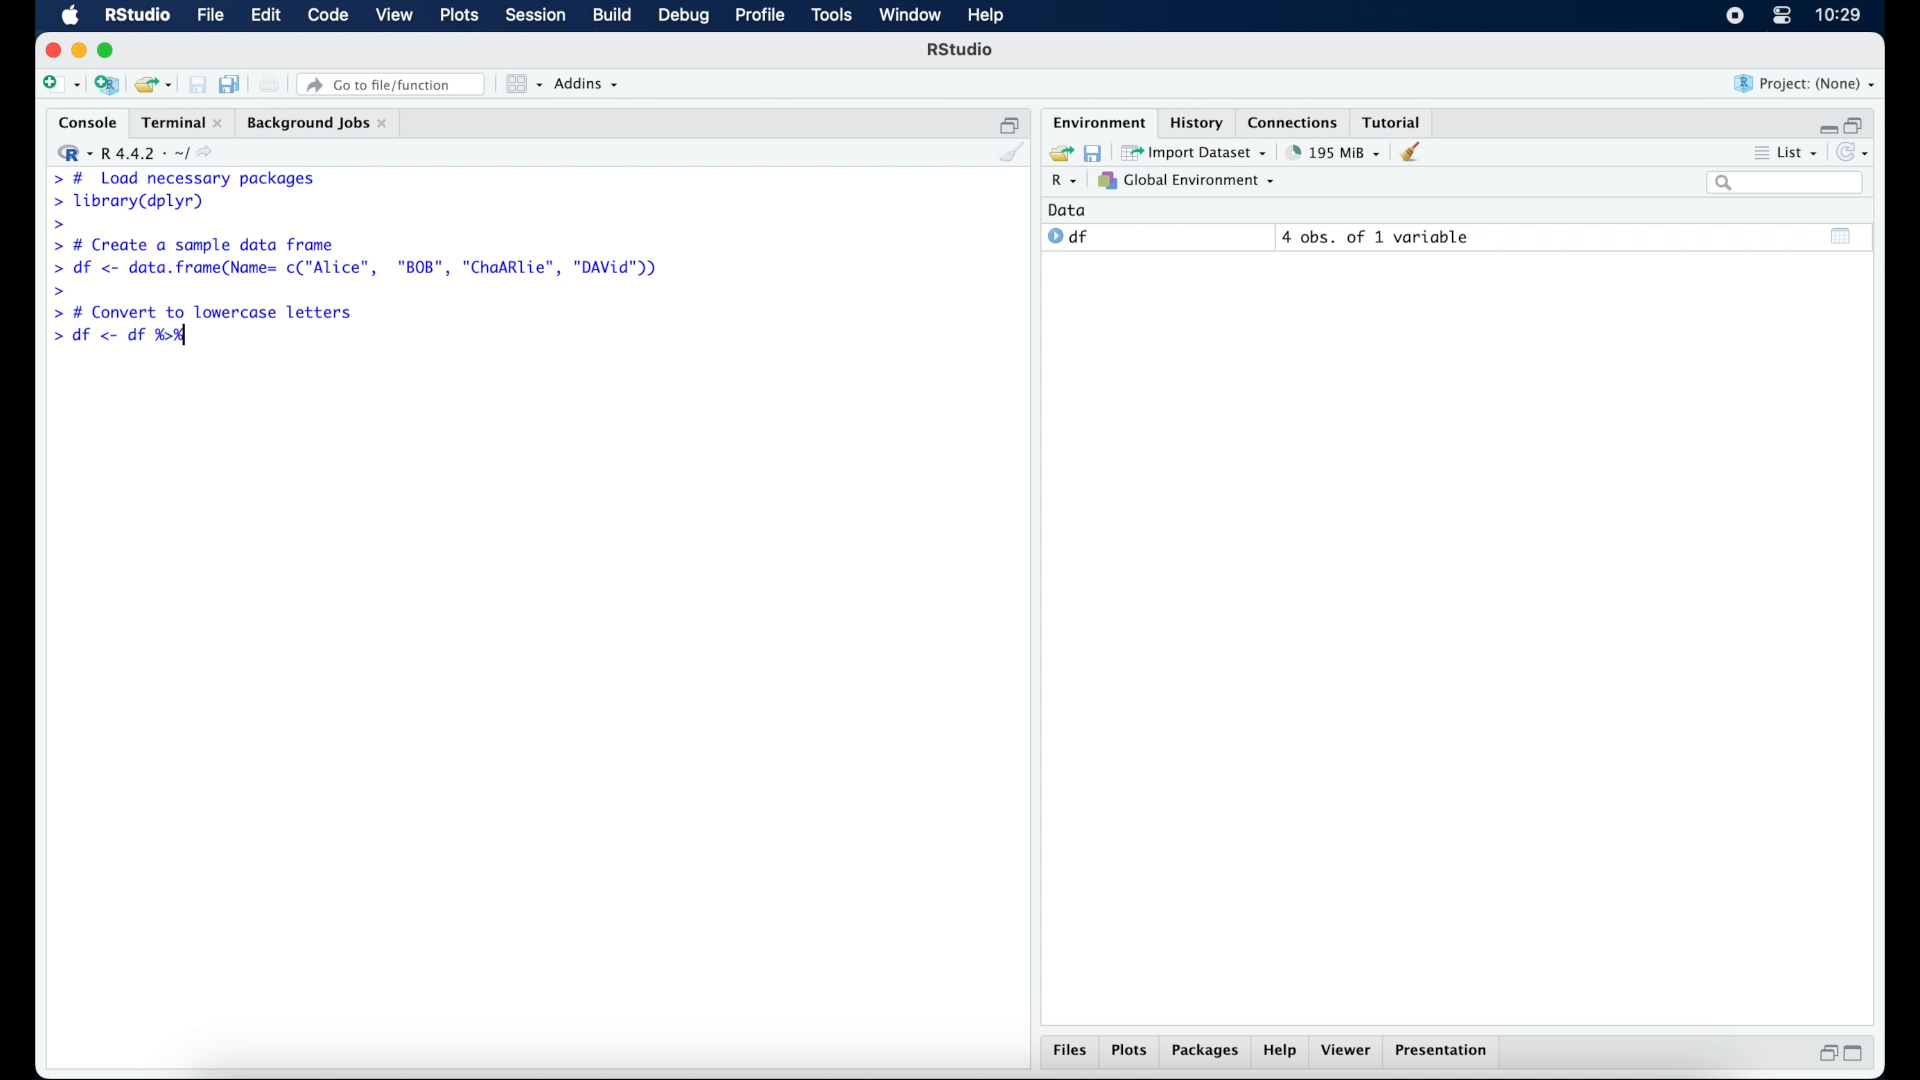 Image resolution: width=1920 pixels, height=1080 pixels. What do you see at coordinates (1380, 237) in the screenshot?
I see `4 obs, of 2 variables` at bounding box center [1380, 237].